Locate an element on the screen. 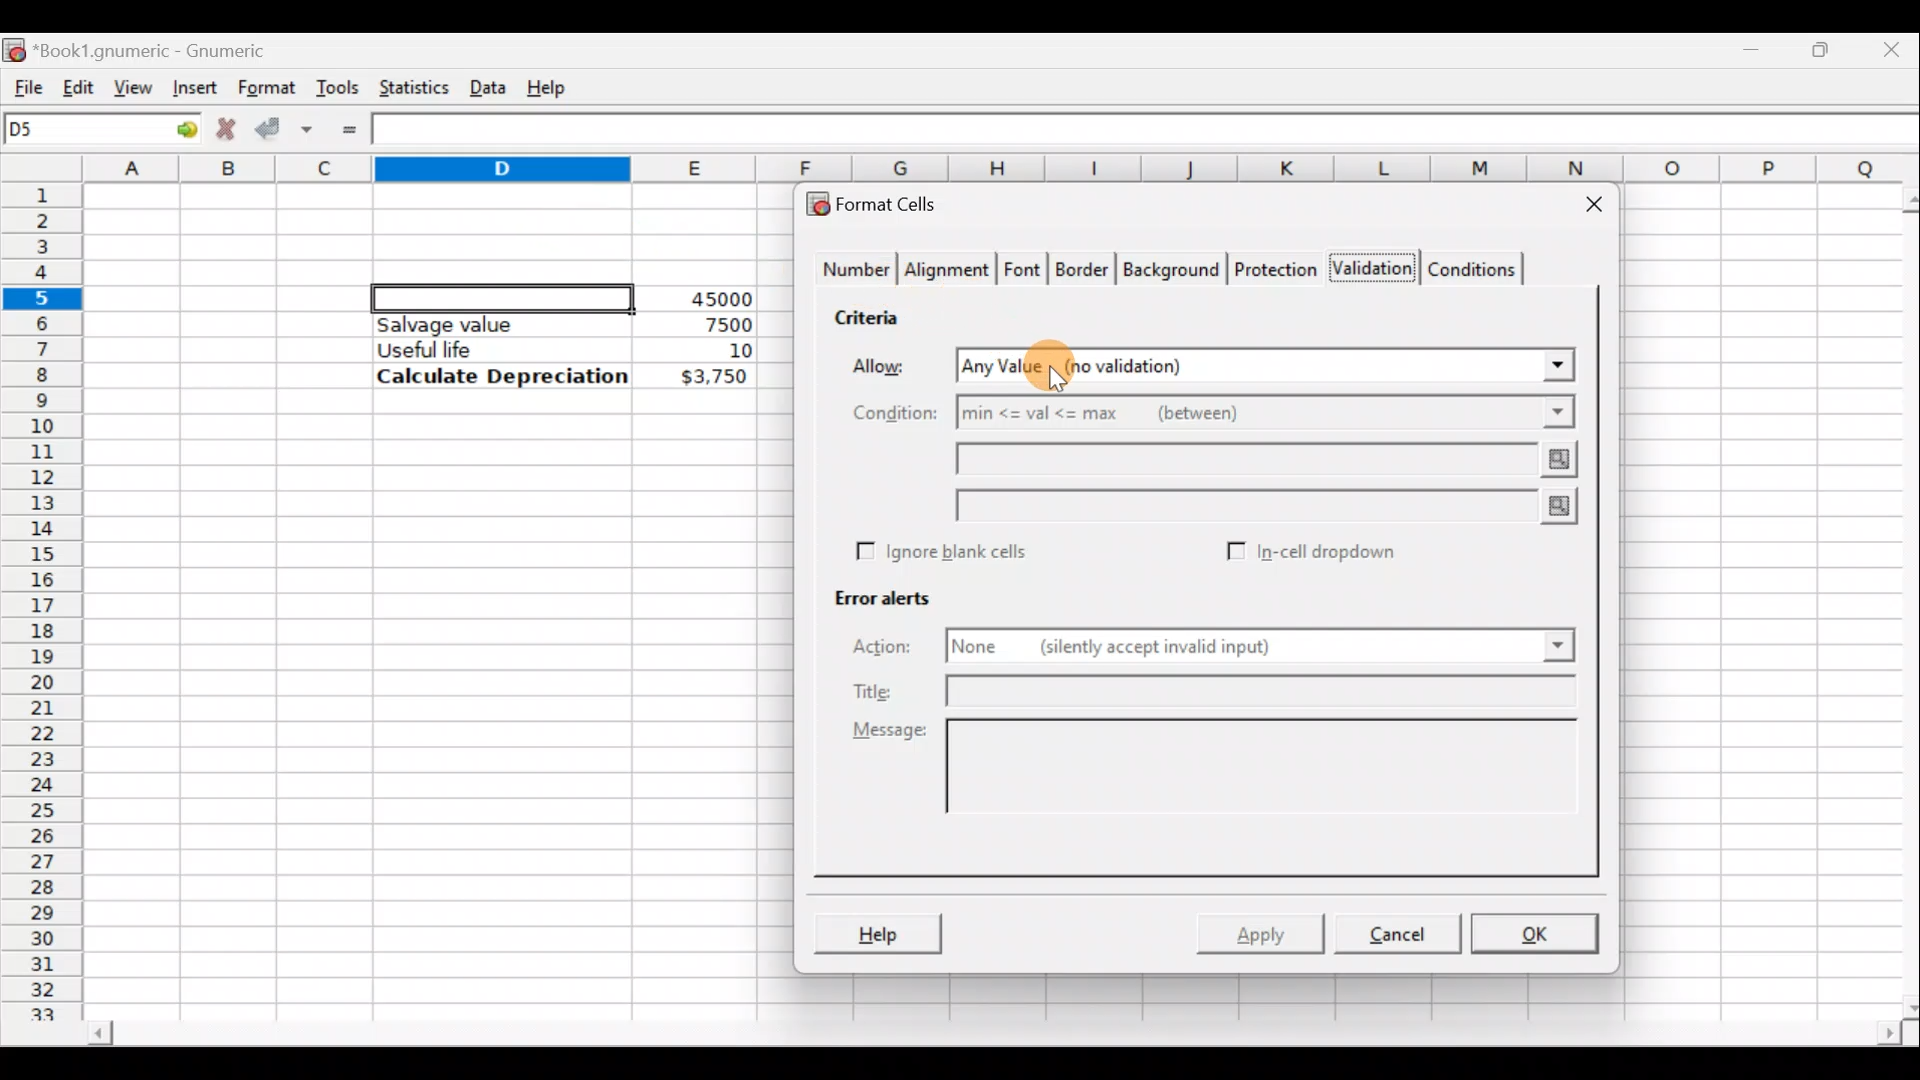  Rows is located at coordinates (44, 591).